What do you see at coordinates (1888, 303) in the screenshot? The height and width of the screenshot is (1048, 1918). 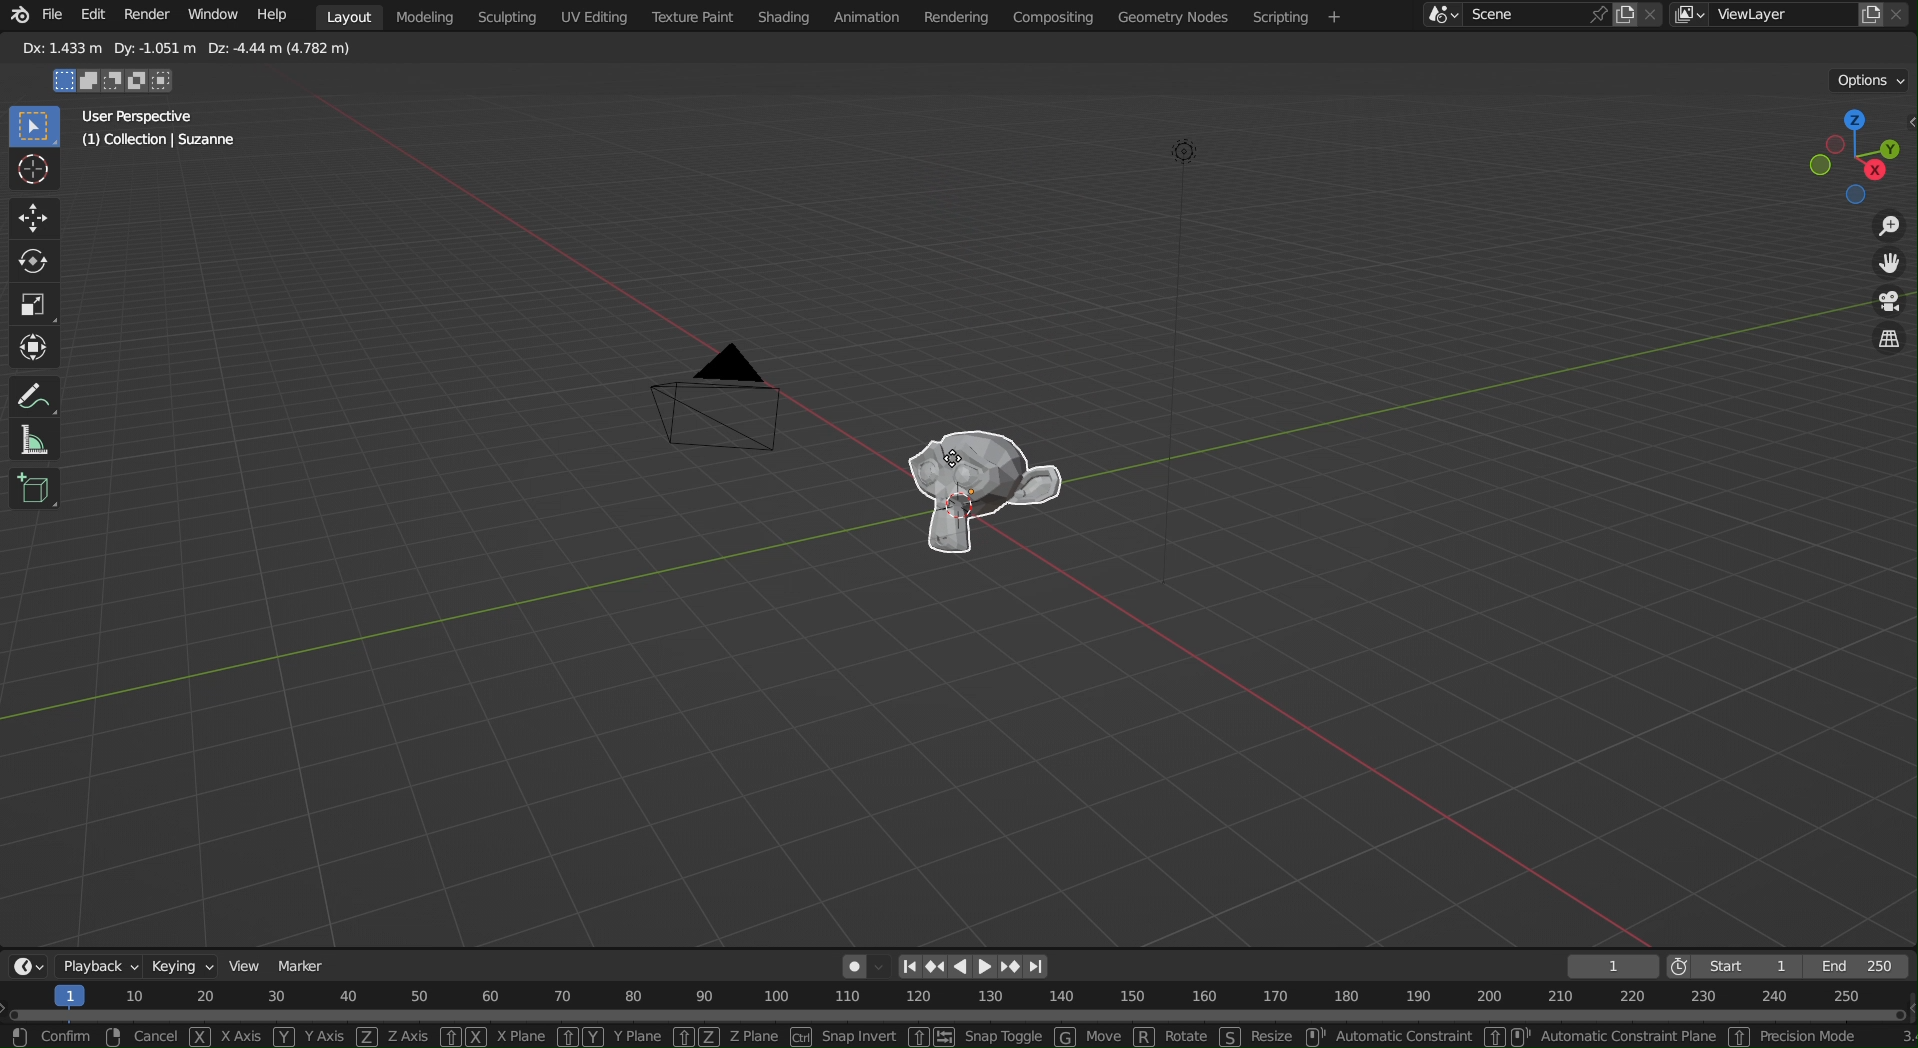 I see `Camera view` at bounding box center [1888, 303].